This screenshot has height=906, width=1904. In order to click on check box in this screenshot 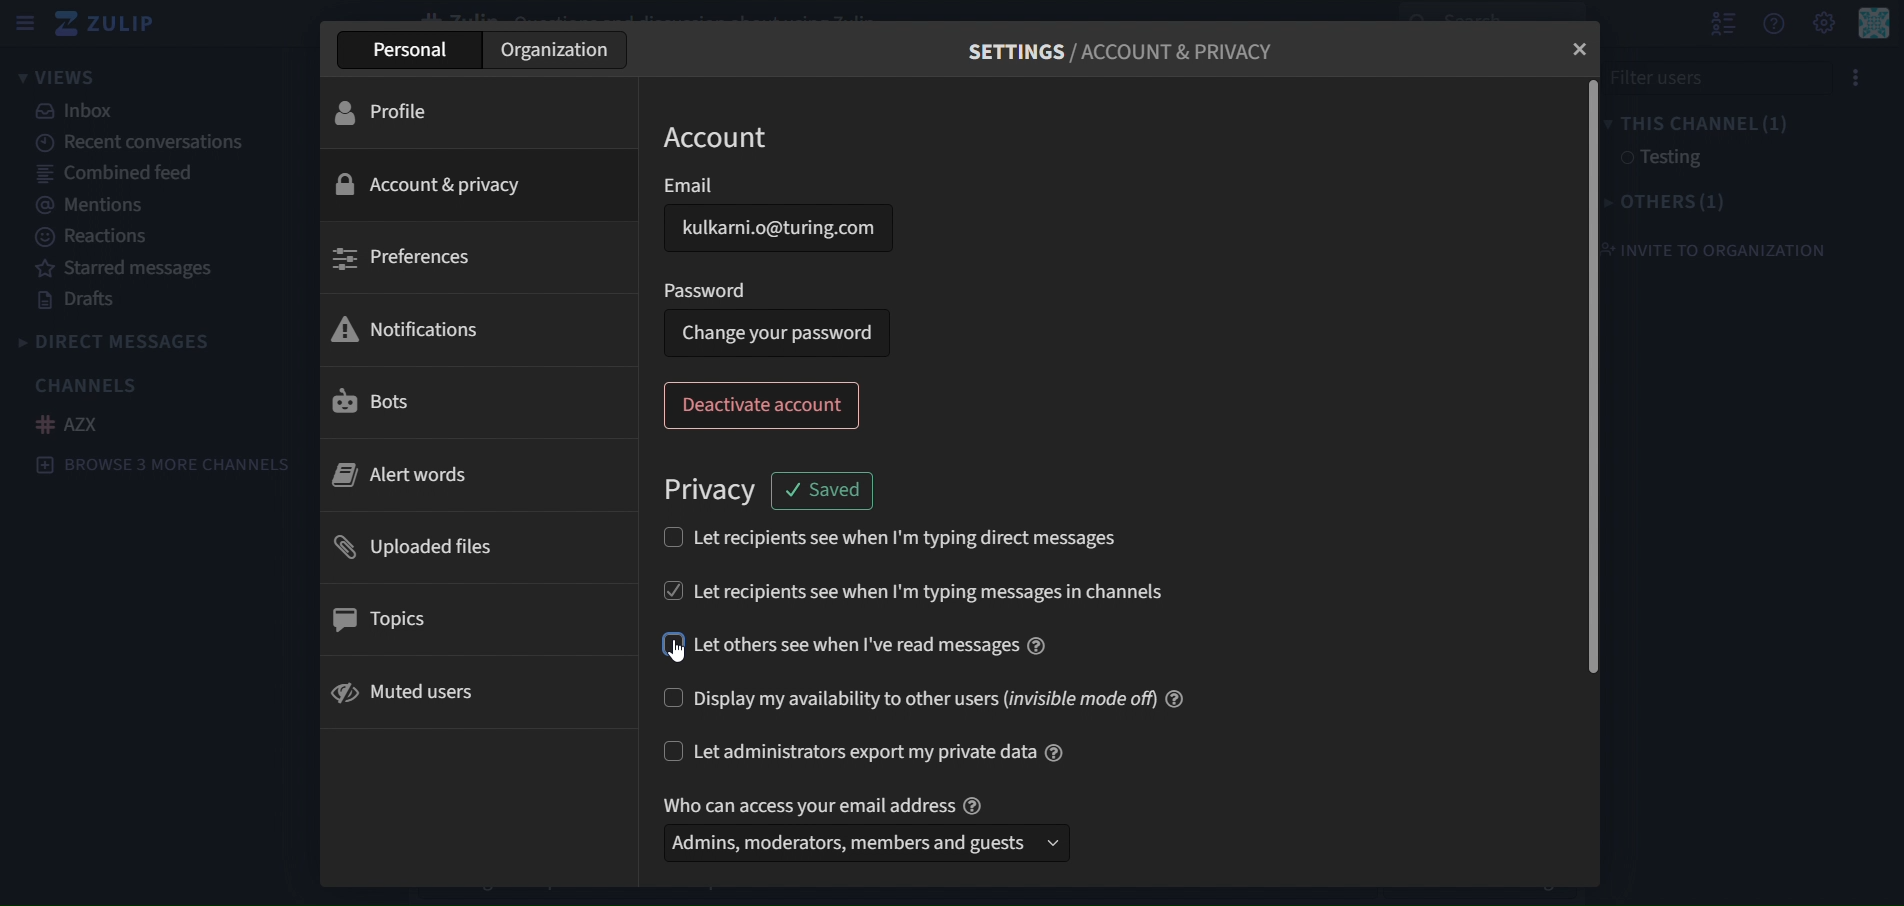, I will do `click(669, 700)`.